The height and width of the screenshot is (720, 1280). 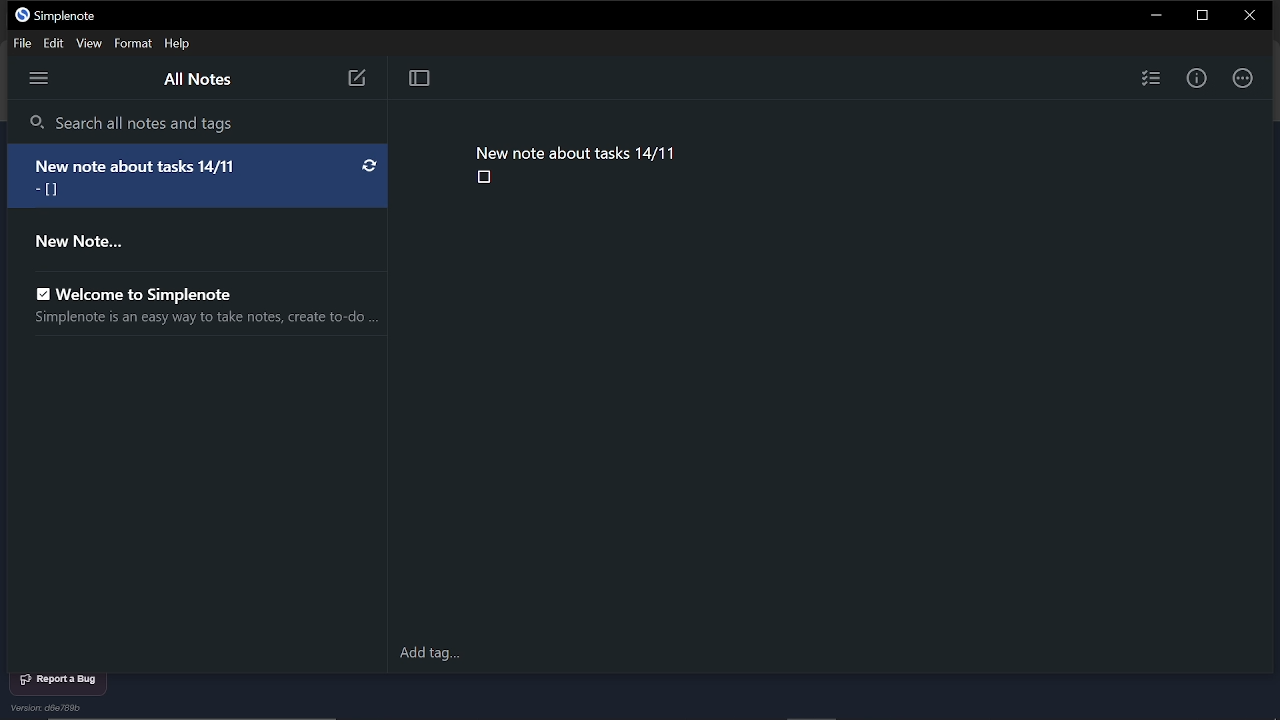 I want to click on Simpienote Is an easy way to take notes, create to-do ..., so click(x=198, y=321).